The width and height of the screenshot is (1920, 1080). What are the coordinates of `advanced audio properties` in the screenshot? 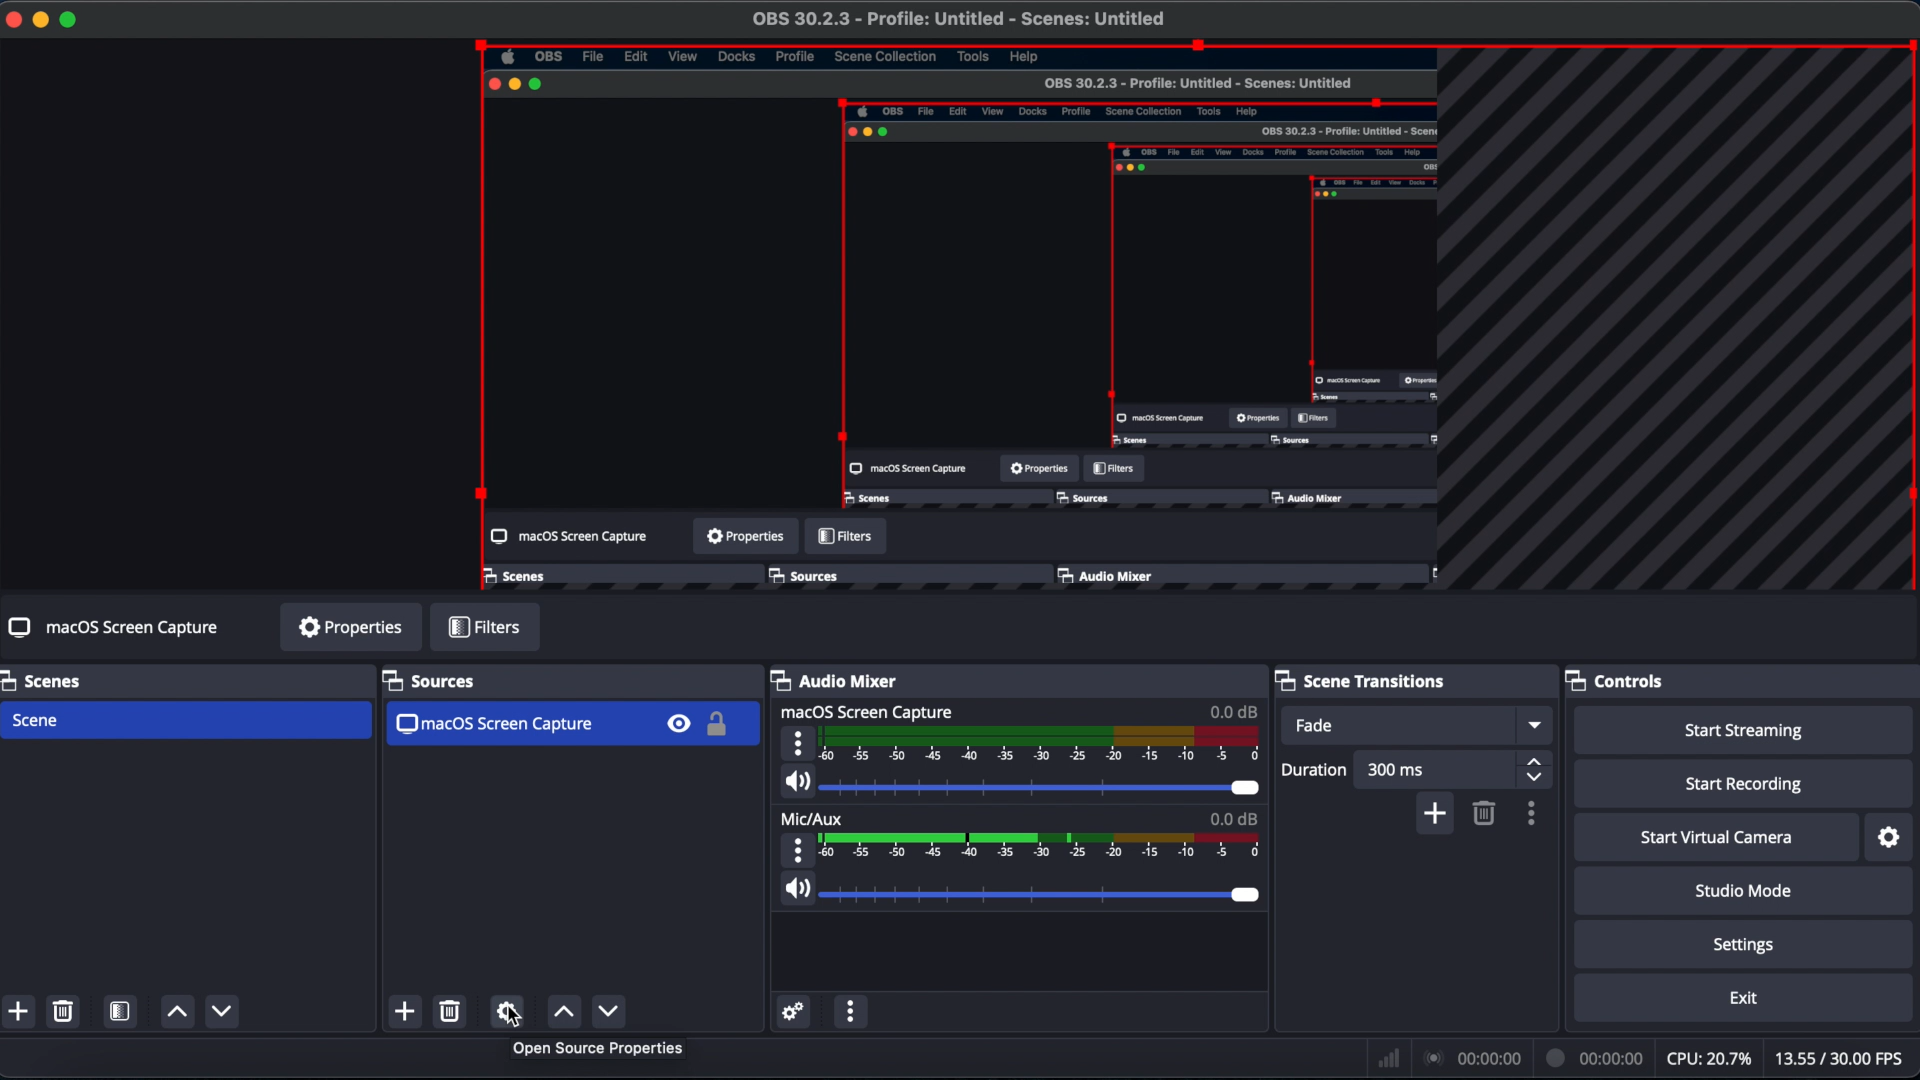 It's located at (794, 1012).